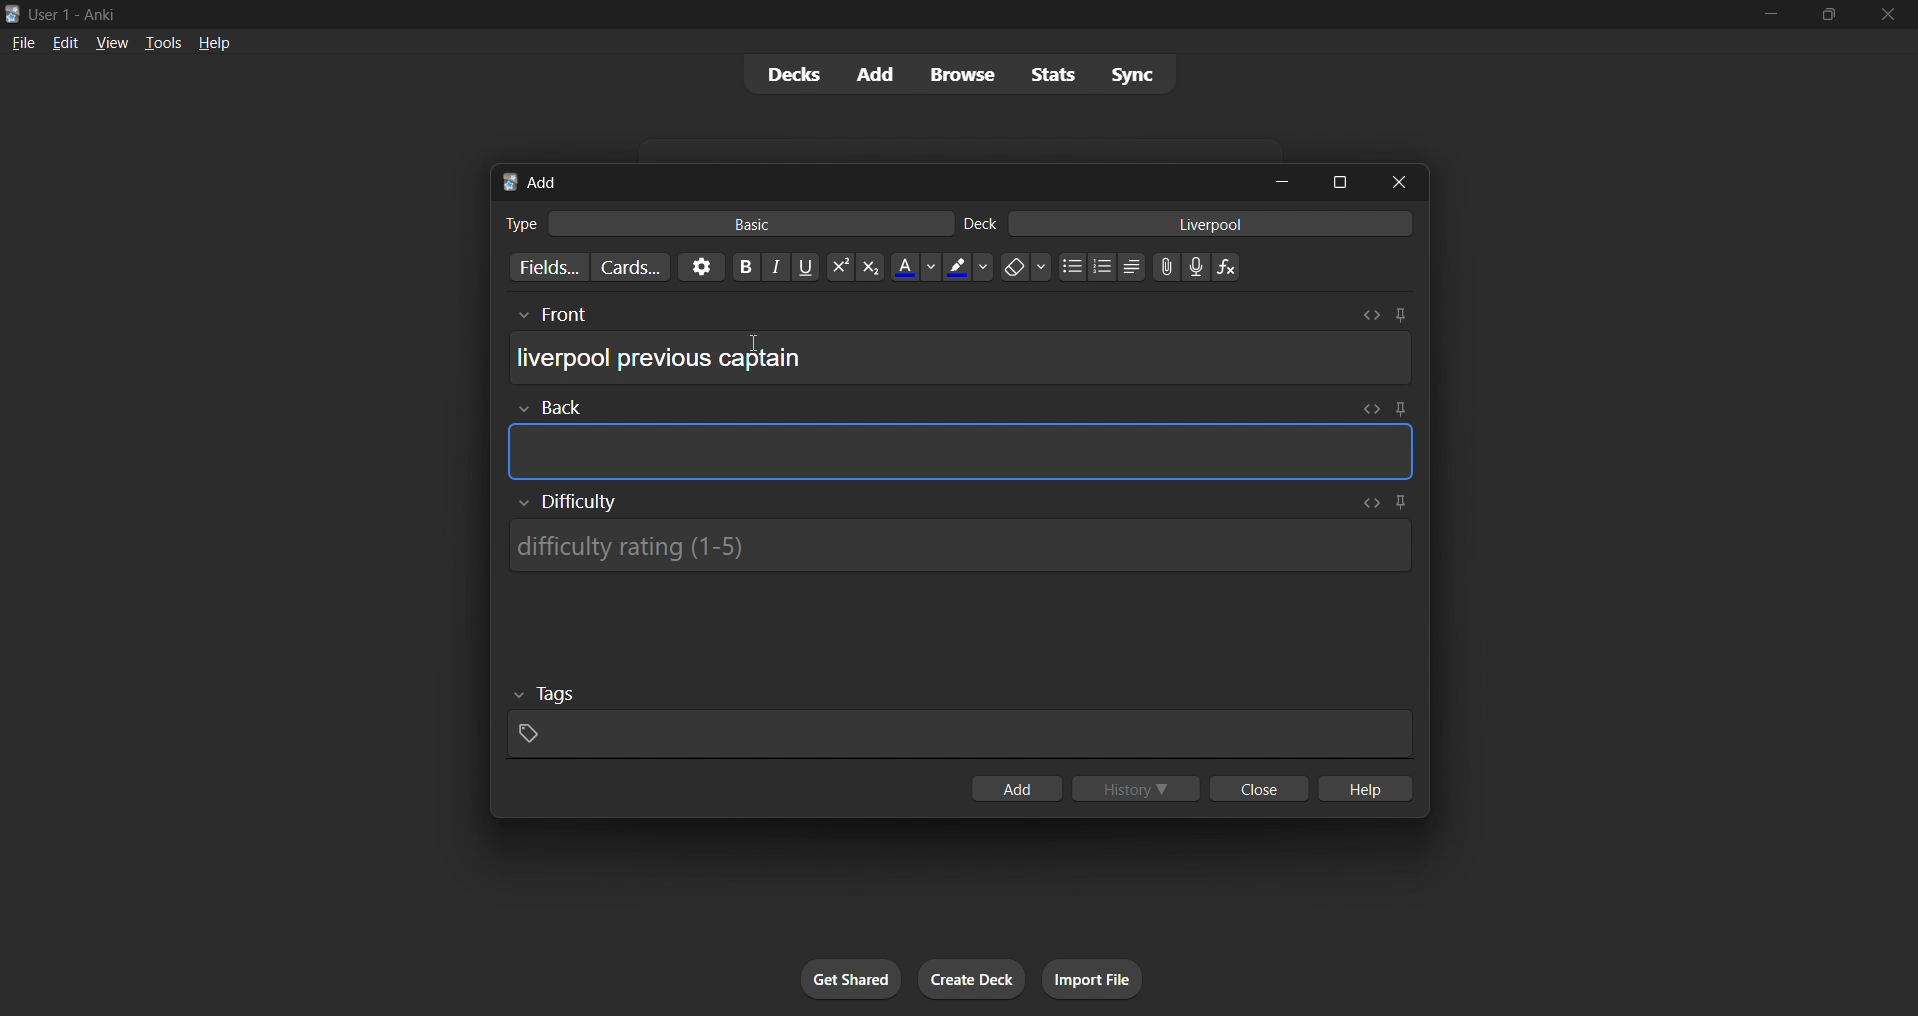  I want to click on tools, so click(162, 42).